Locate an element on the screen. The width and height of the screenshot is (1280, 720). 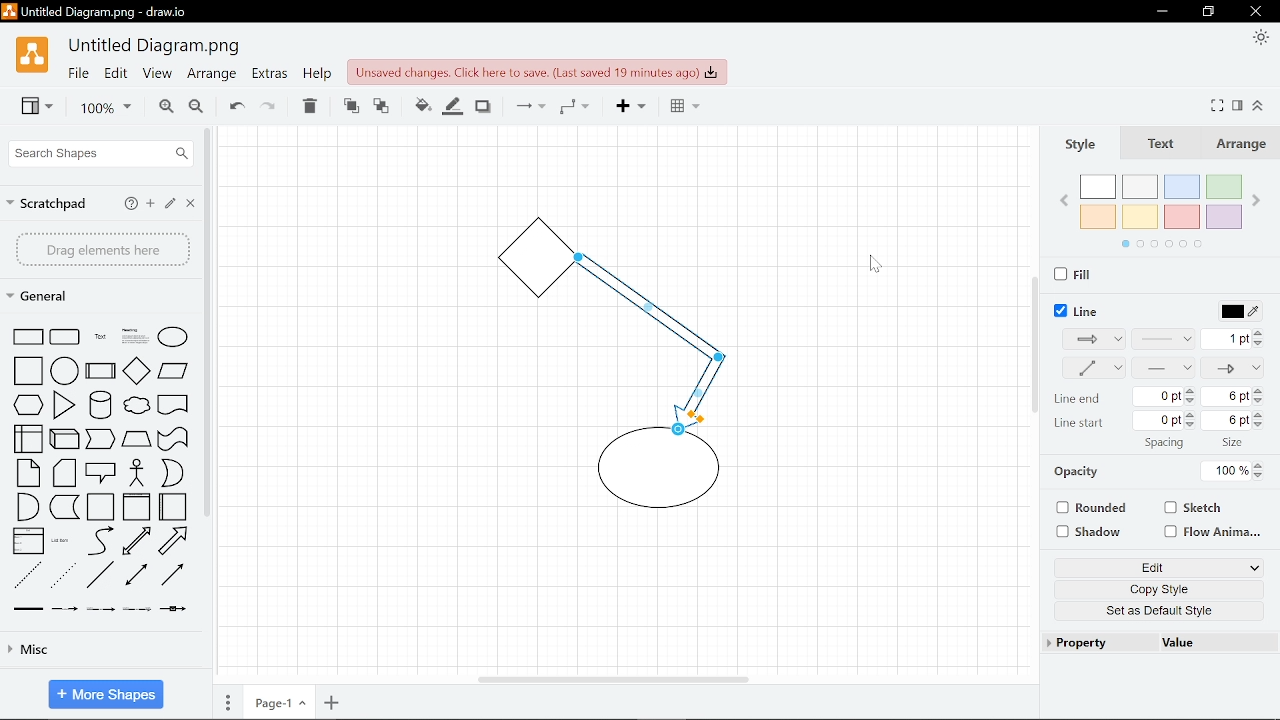
Add is located at coordinates (627, 108).